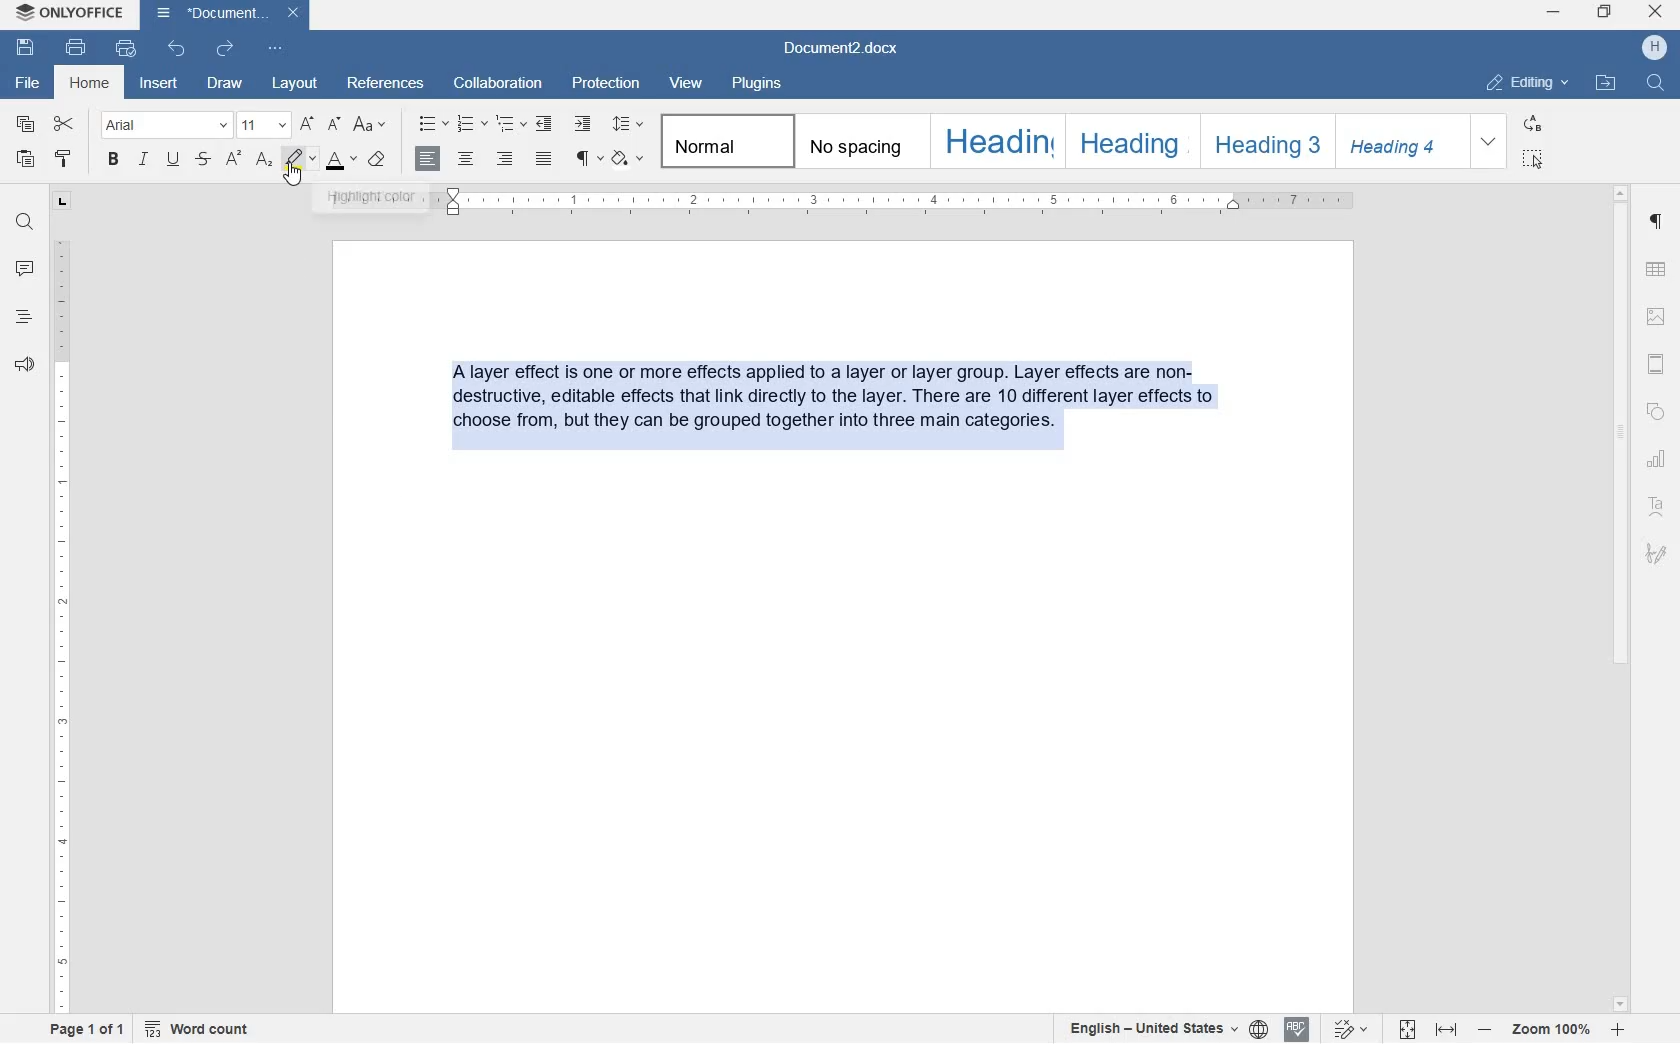 The height and width of the screenshot is (1044, 1680). Describe the element at coordinates (64, 158) in the screenshot. I see `COPY STYLE` at that location.